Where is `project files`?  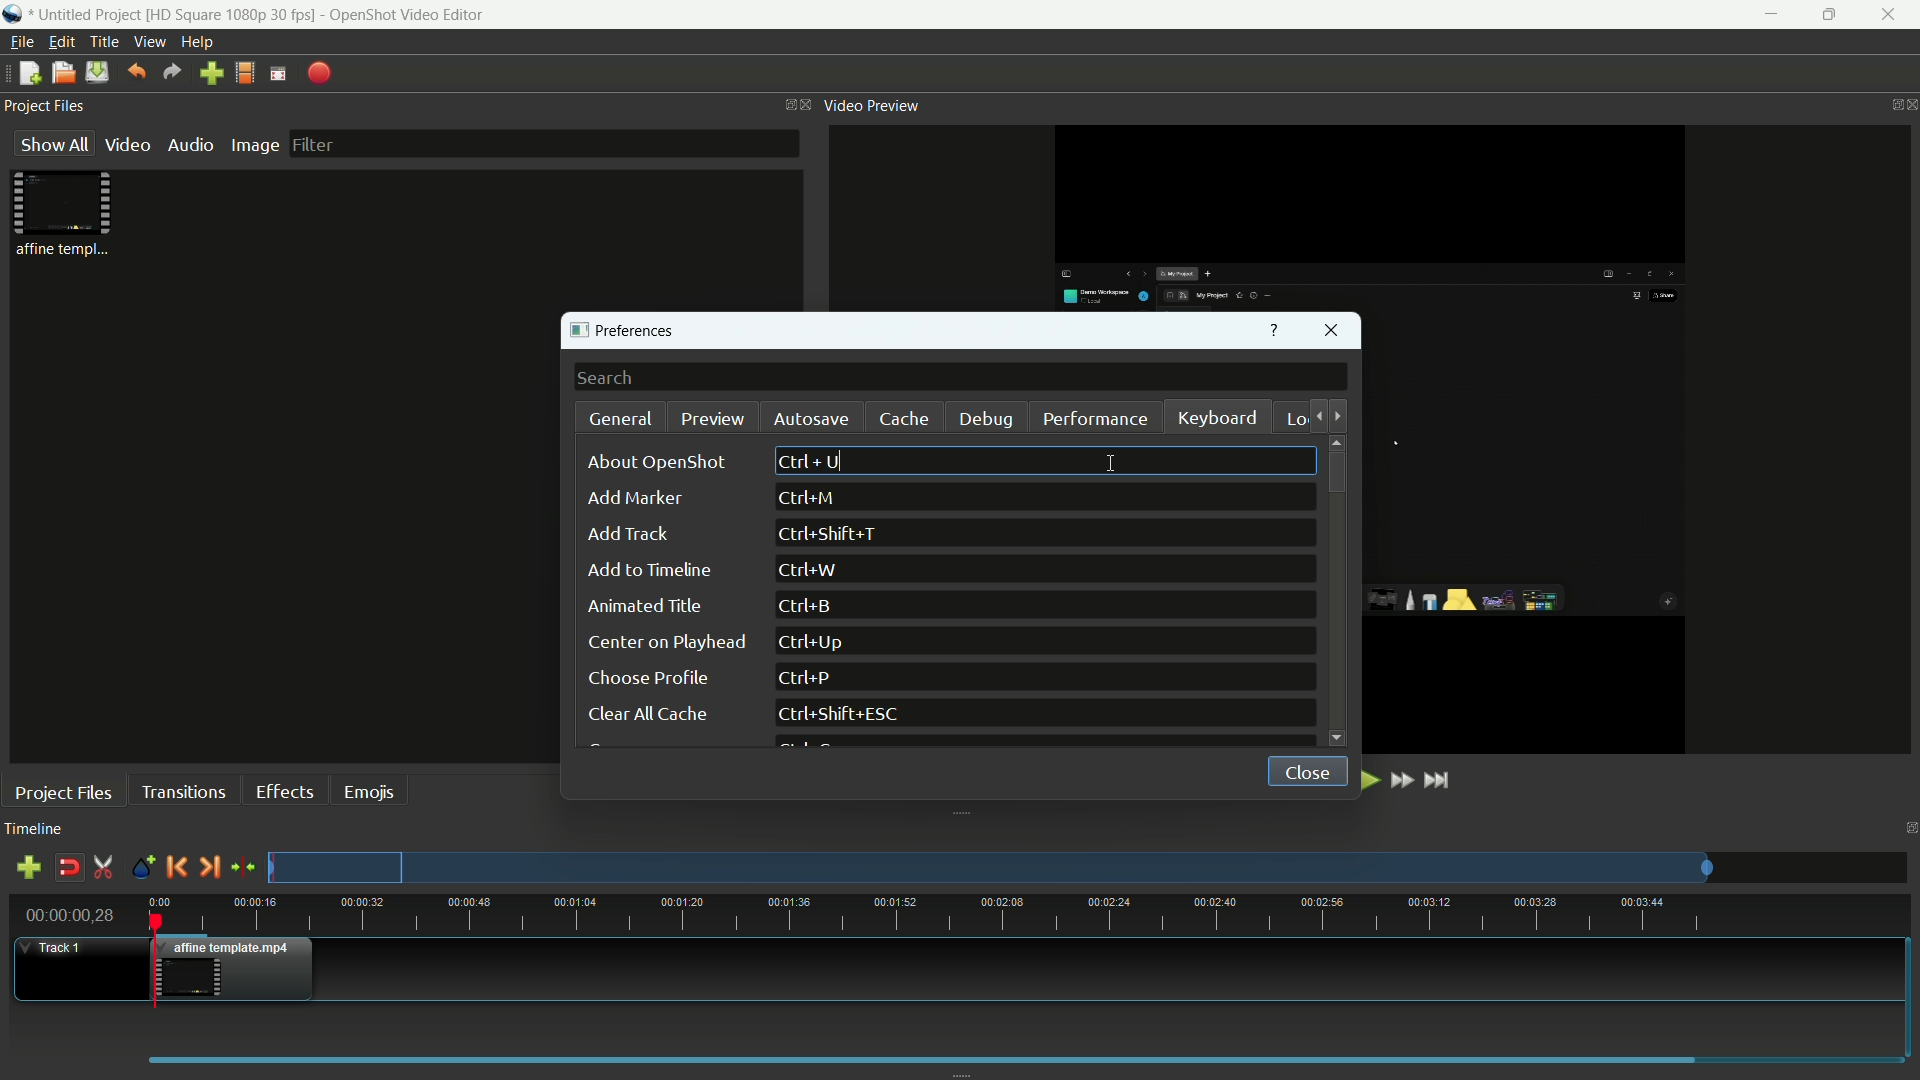
project files is located at coordinates (64, 792).